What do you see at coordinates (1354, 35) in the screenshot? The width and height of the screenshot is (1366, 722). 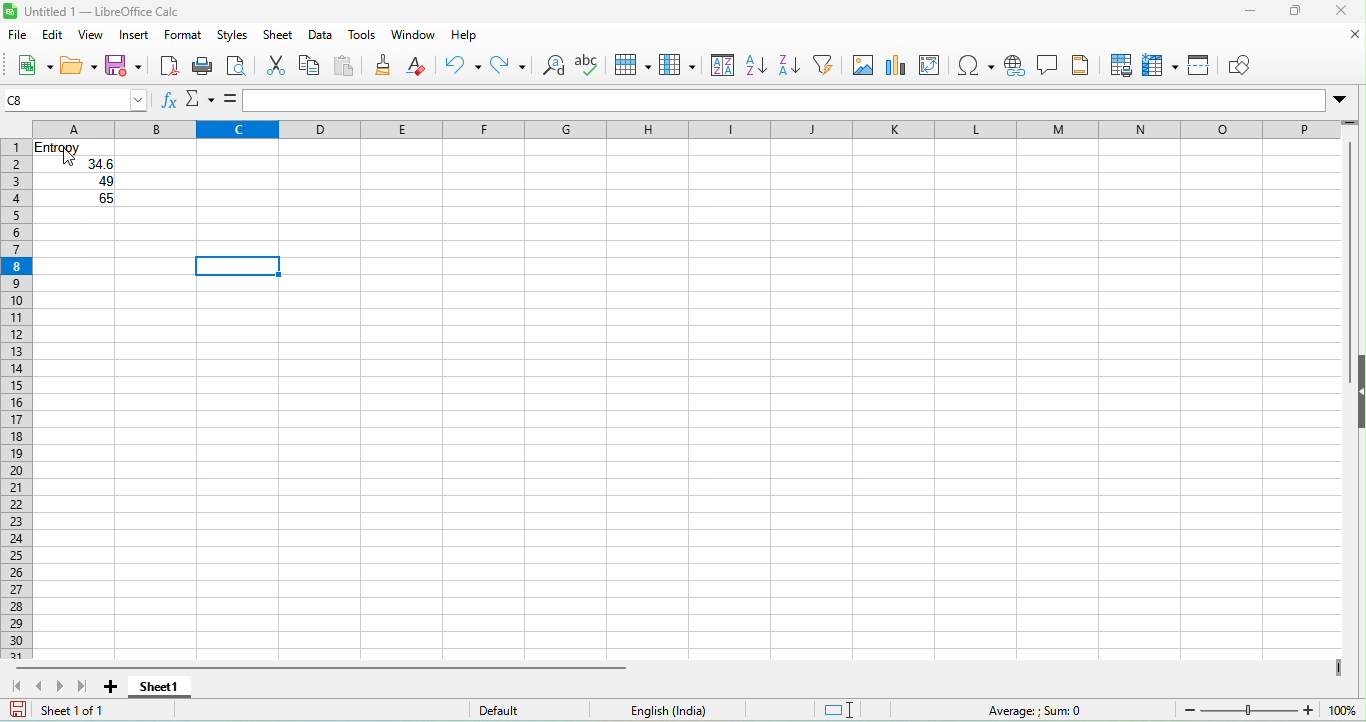 I see `close` at bounding box center [1354, 35].